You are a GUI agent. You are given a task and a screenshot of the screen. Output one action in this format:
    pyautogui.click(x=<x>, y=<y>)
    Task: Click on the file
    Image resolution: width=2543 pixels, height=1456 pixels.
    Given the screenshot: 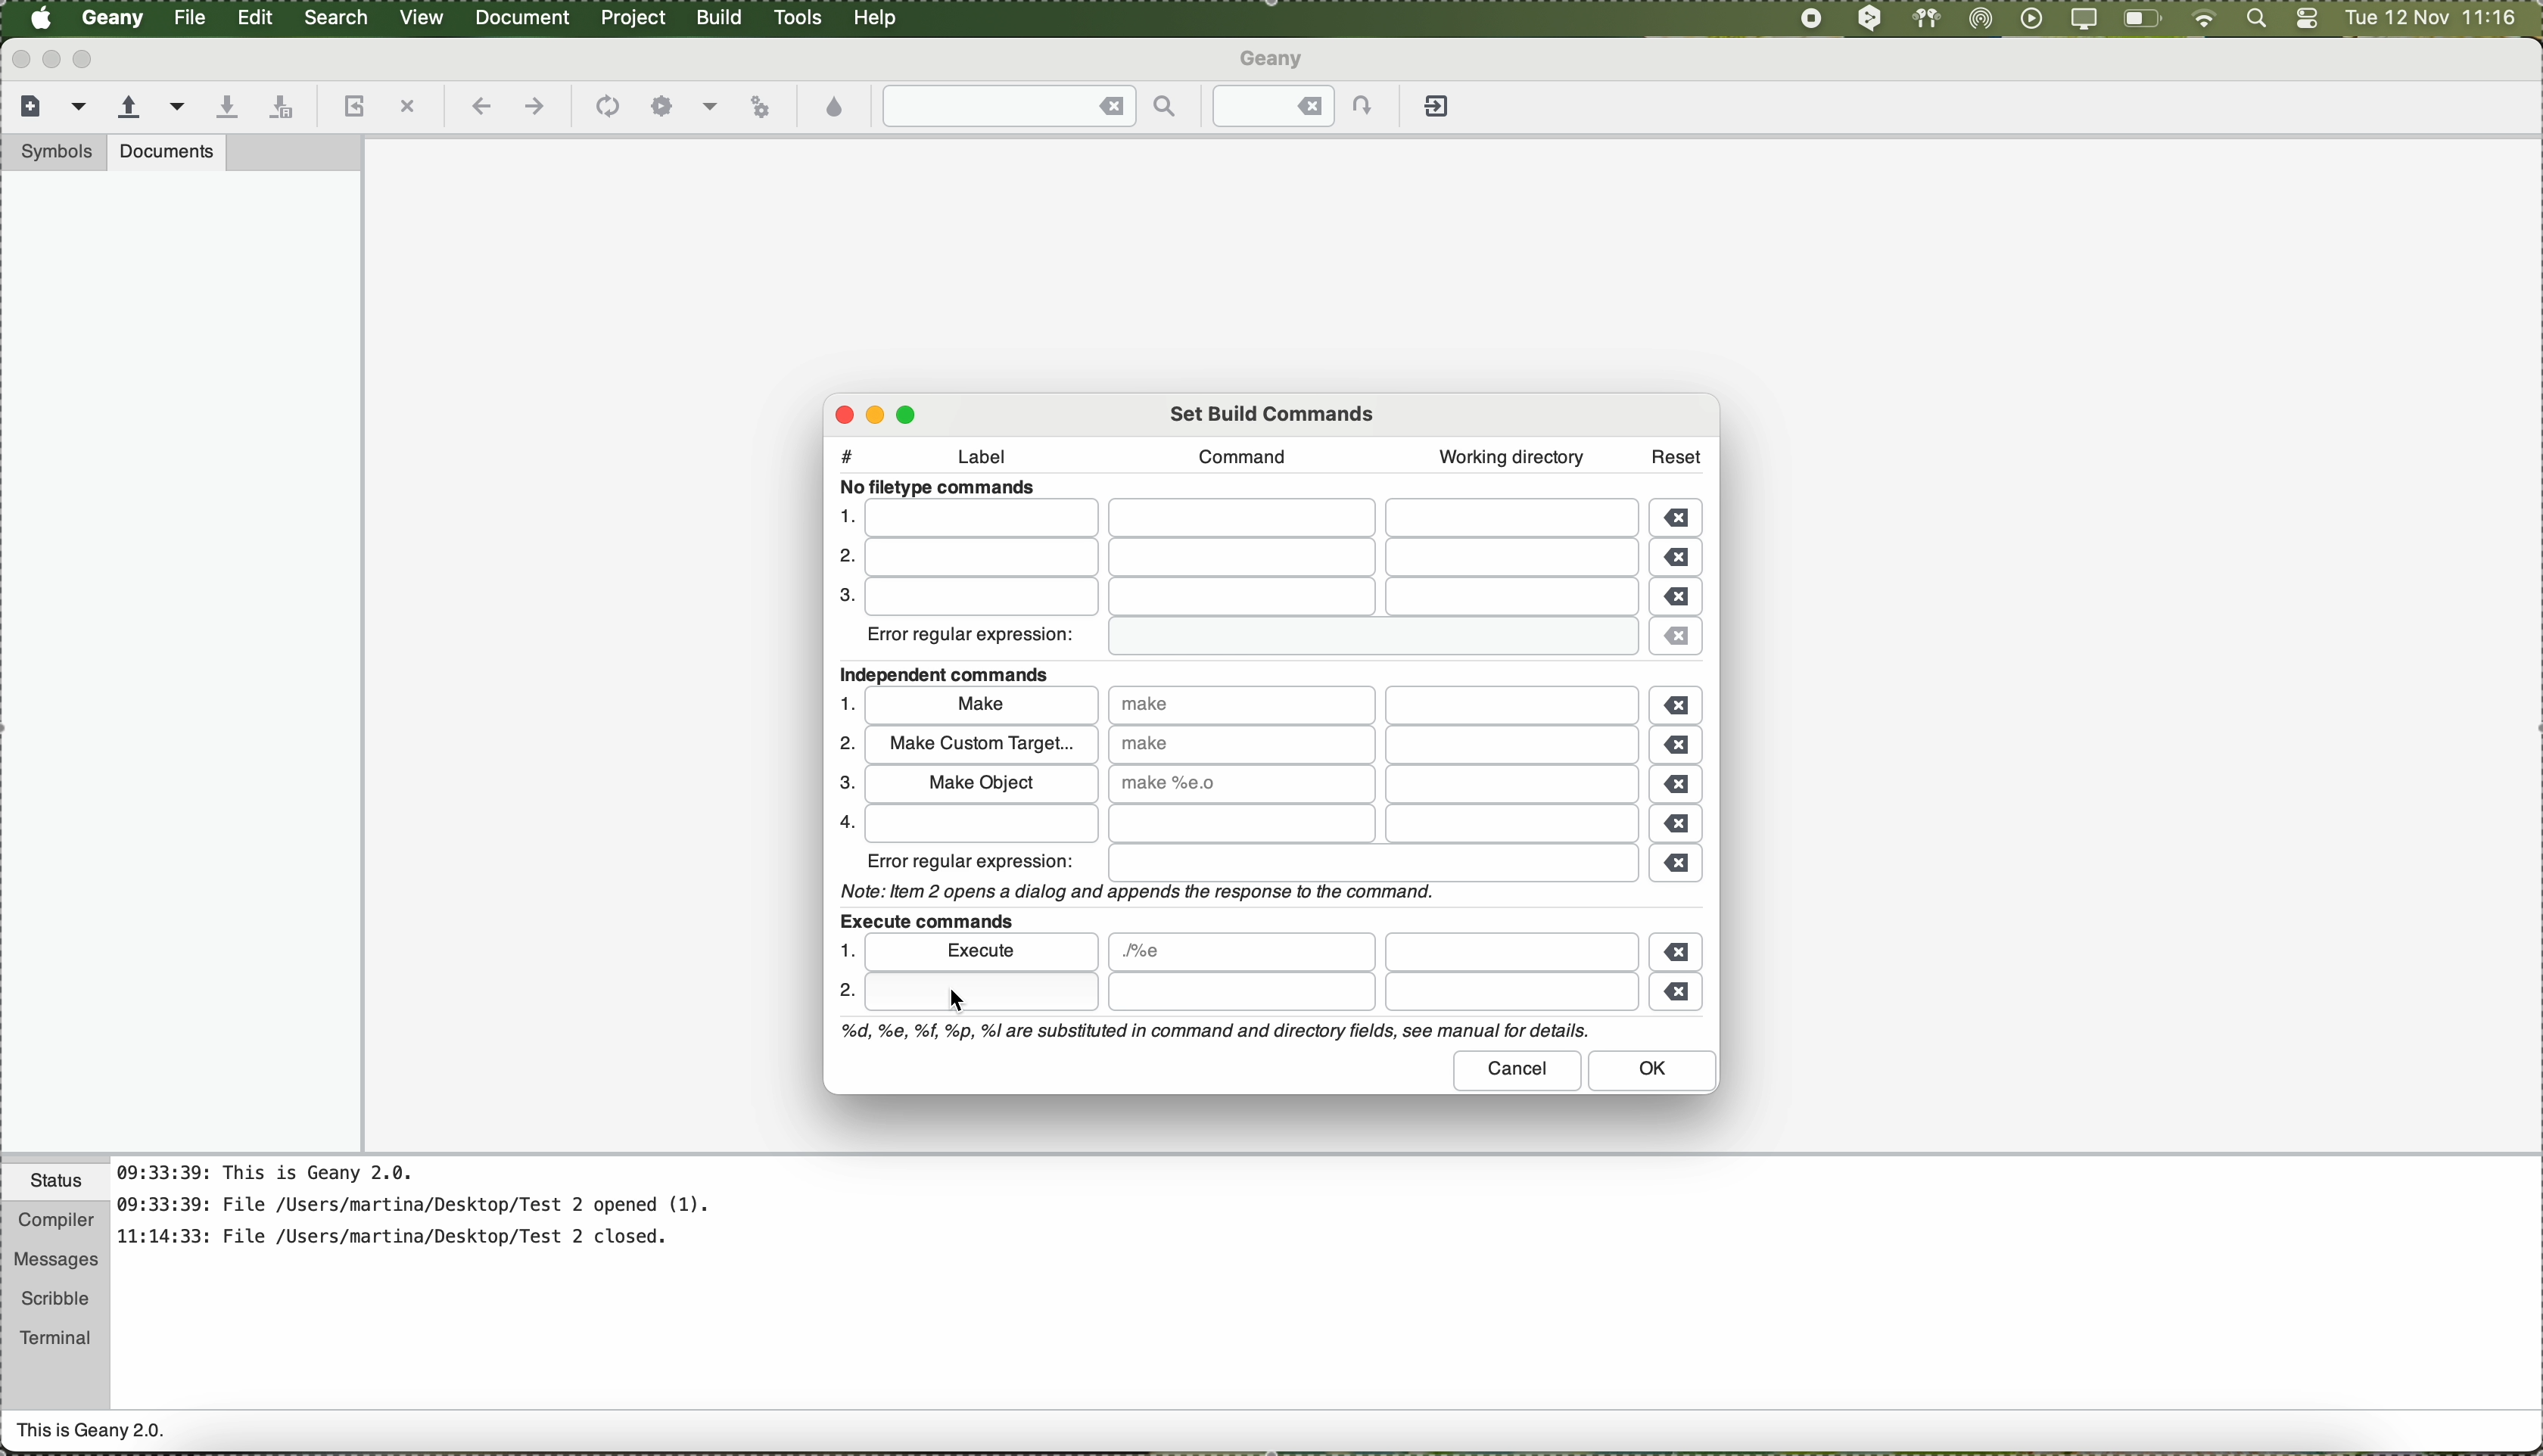 What is the action you would take?
    pyautogui.click(x=1252, y=519)
    